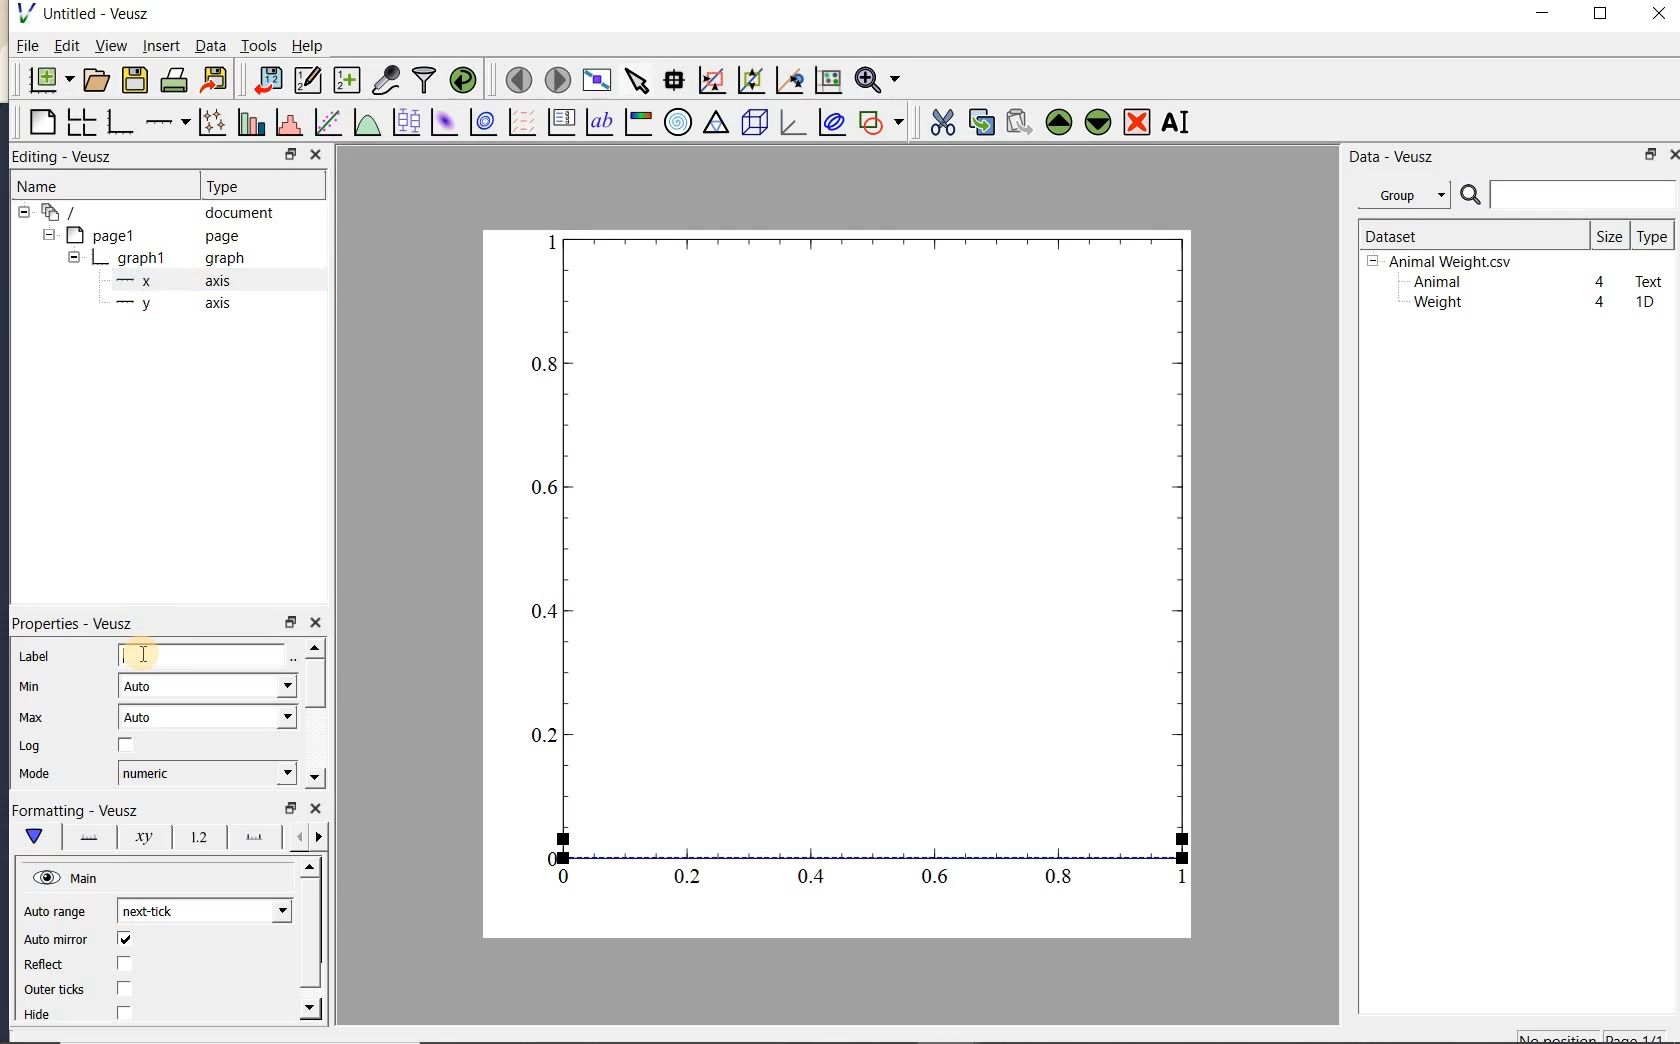 The width and height of the screenshot is (1680, 1044). I want to click on Data, so click(210, 45).